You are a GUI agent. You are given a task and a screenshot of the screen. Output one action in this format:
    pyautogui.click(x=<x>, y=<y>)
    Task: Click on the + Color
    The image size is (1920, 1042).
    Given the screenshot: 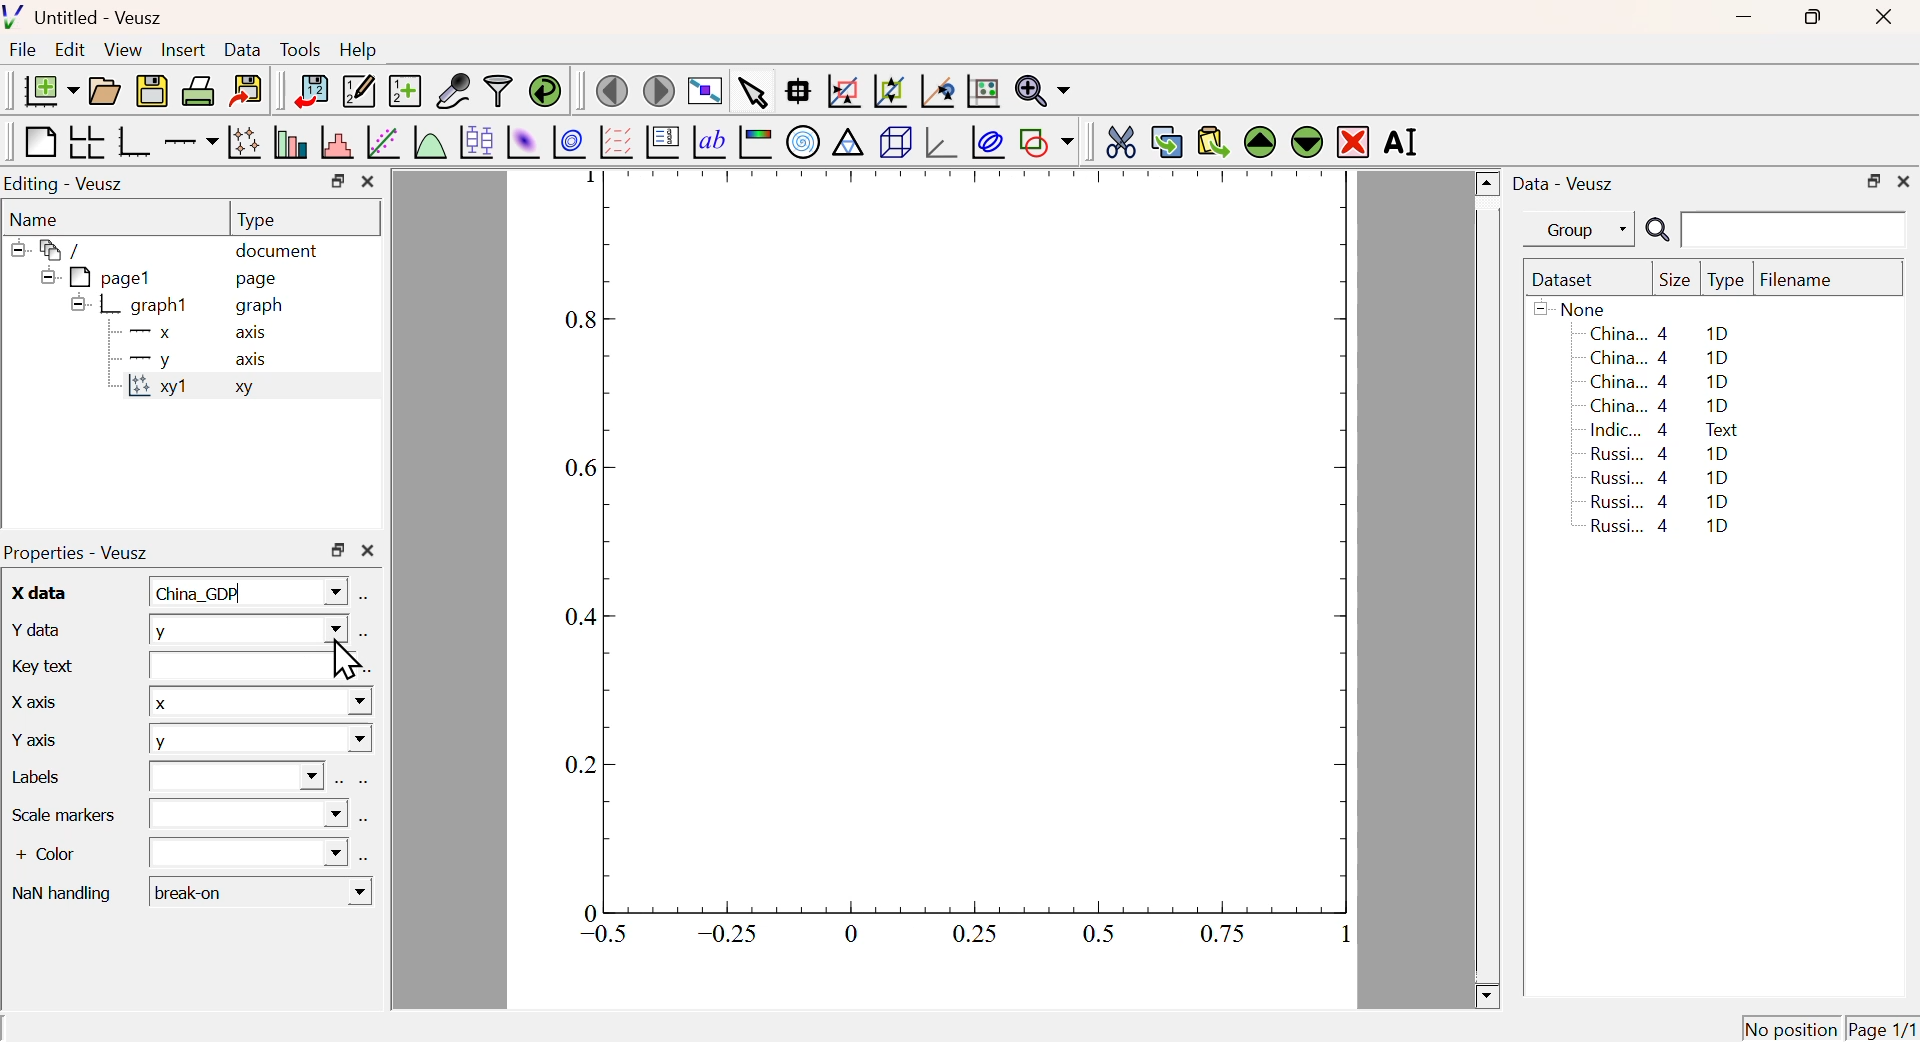 What is the action you would take?
    pyautogui.click(x=62, y=856)
    